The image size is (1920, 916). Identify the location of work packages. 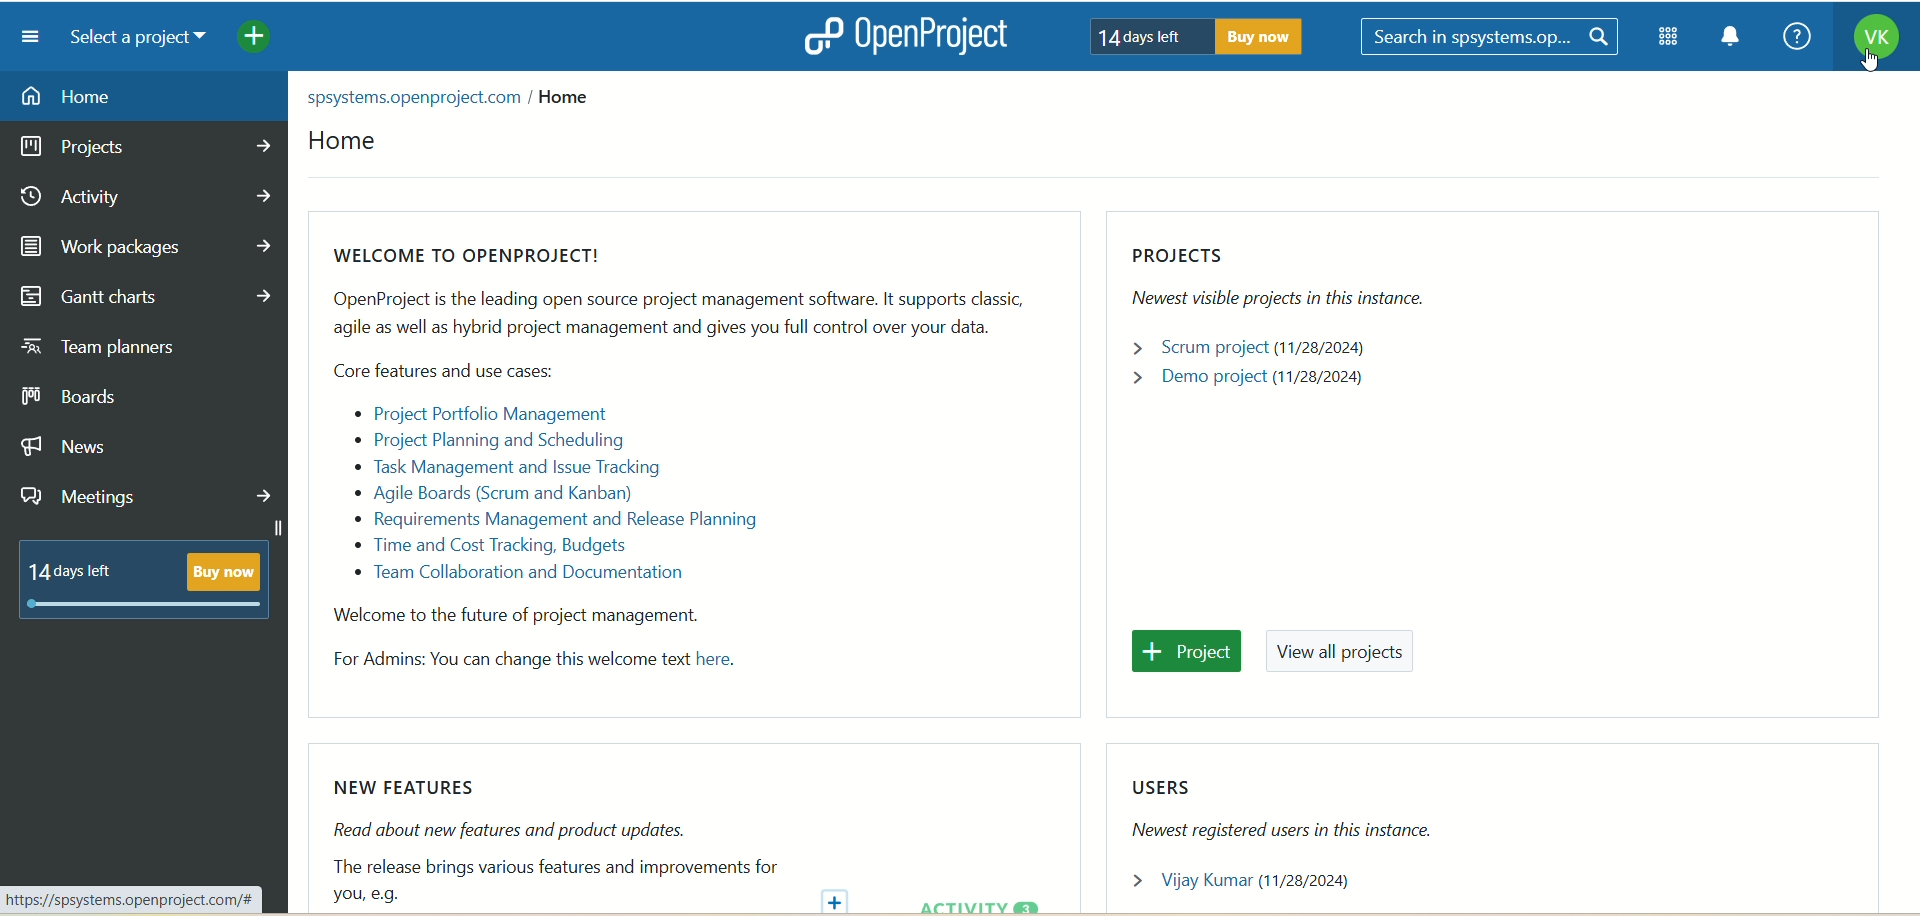
(149, 245).